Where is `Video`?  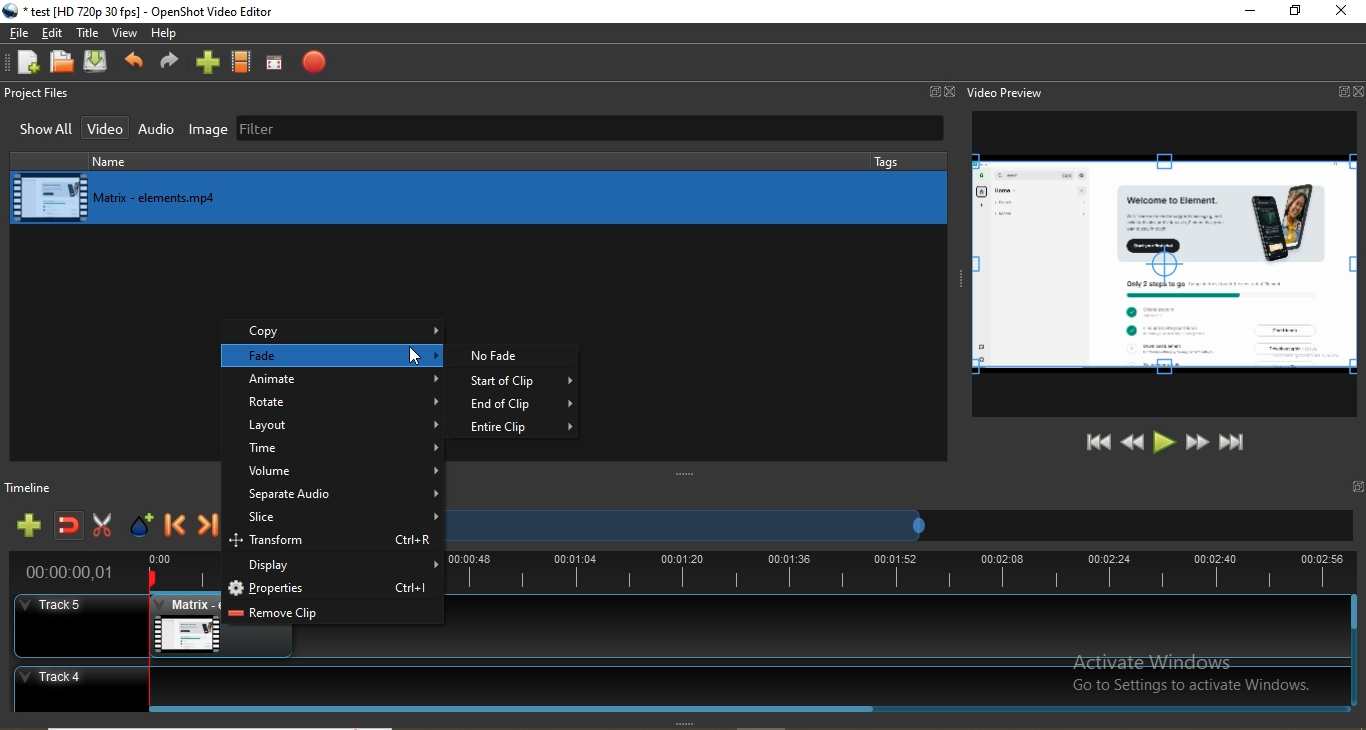 Video is located at coordinates (107, 128).